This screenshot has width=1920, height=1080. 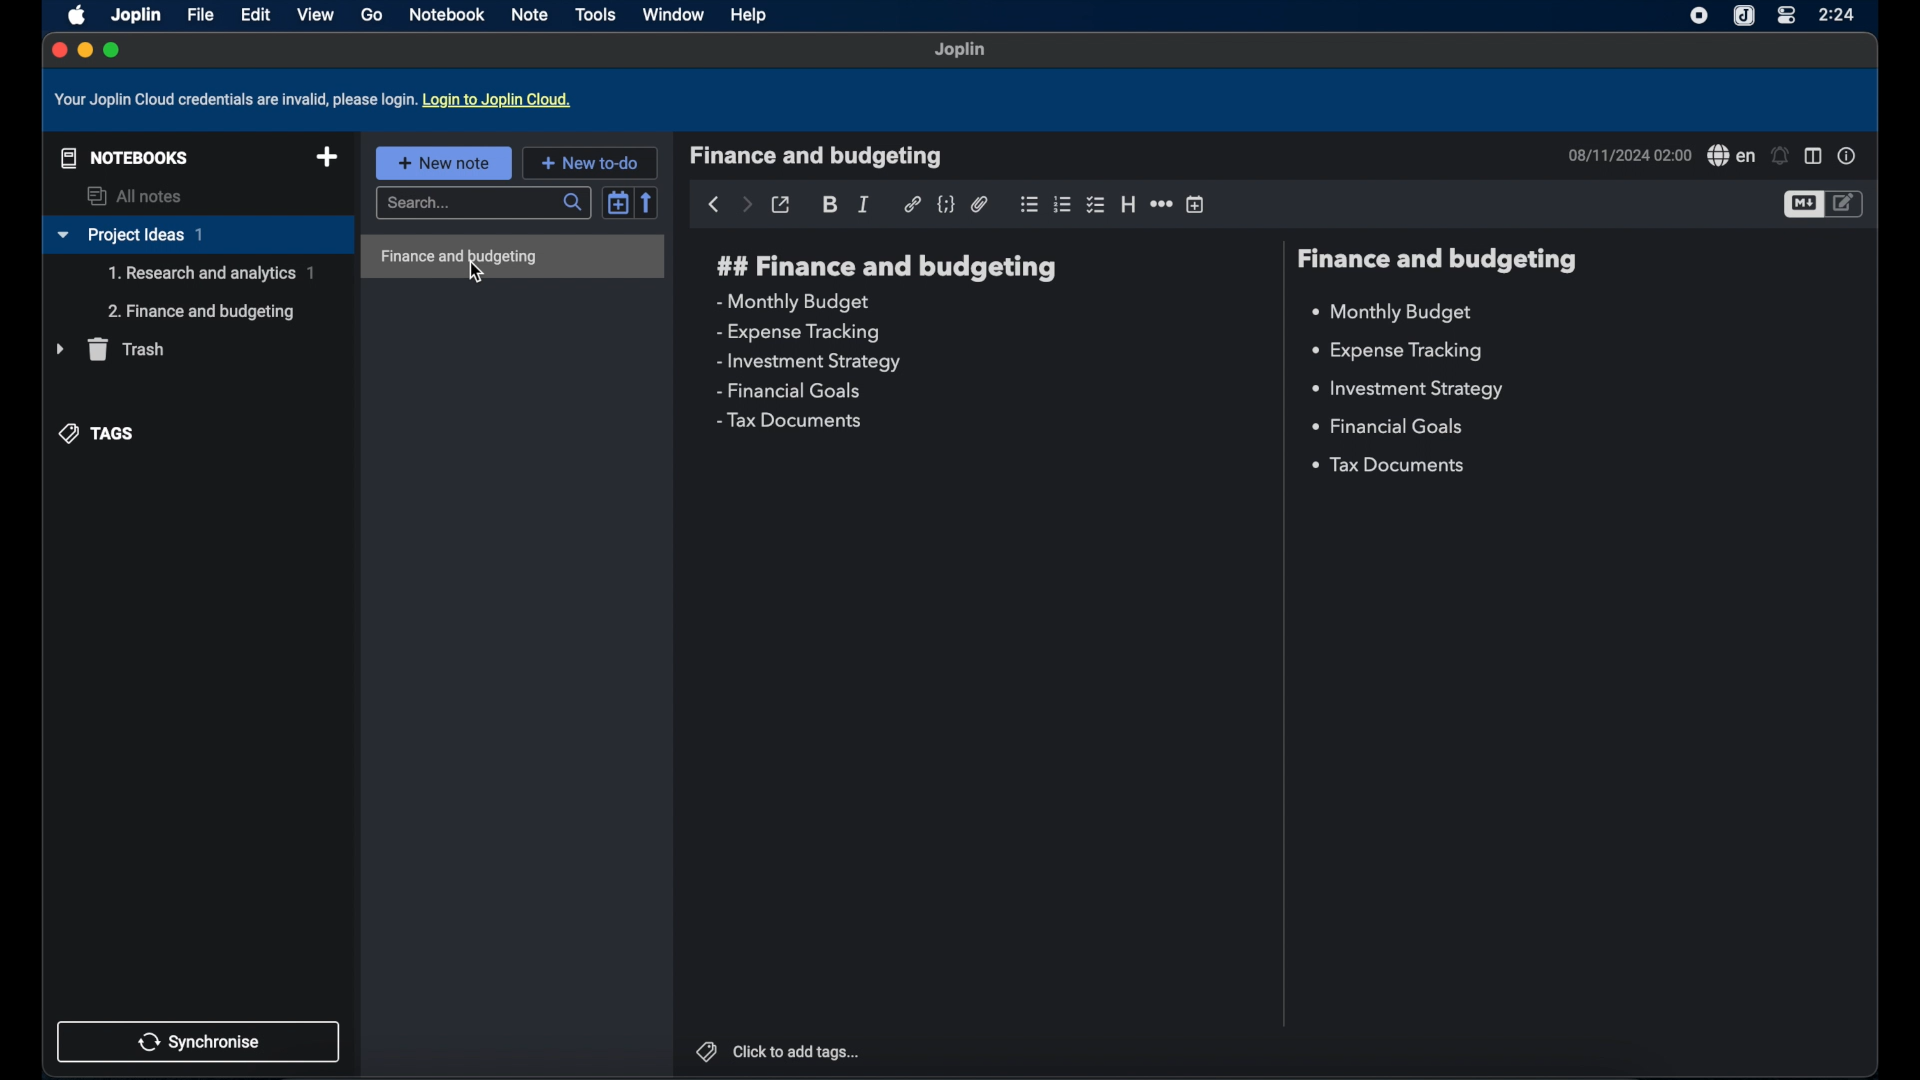 What do you see at coordinates (912, 204) in the screenshot?
I see `hyperlink` at bounding box center [912, 204].